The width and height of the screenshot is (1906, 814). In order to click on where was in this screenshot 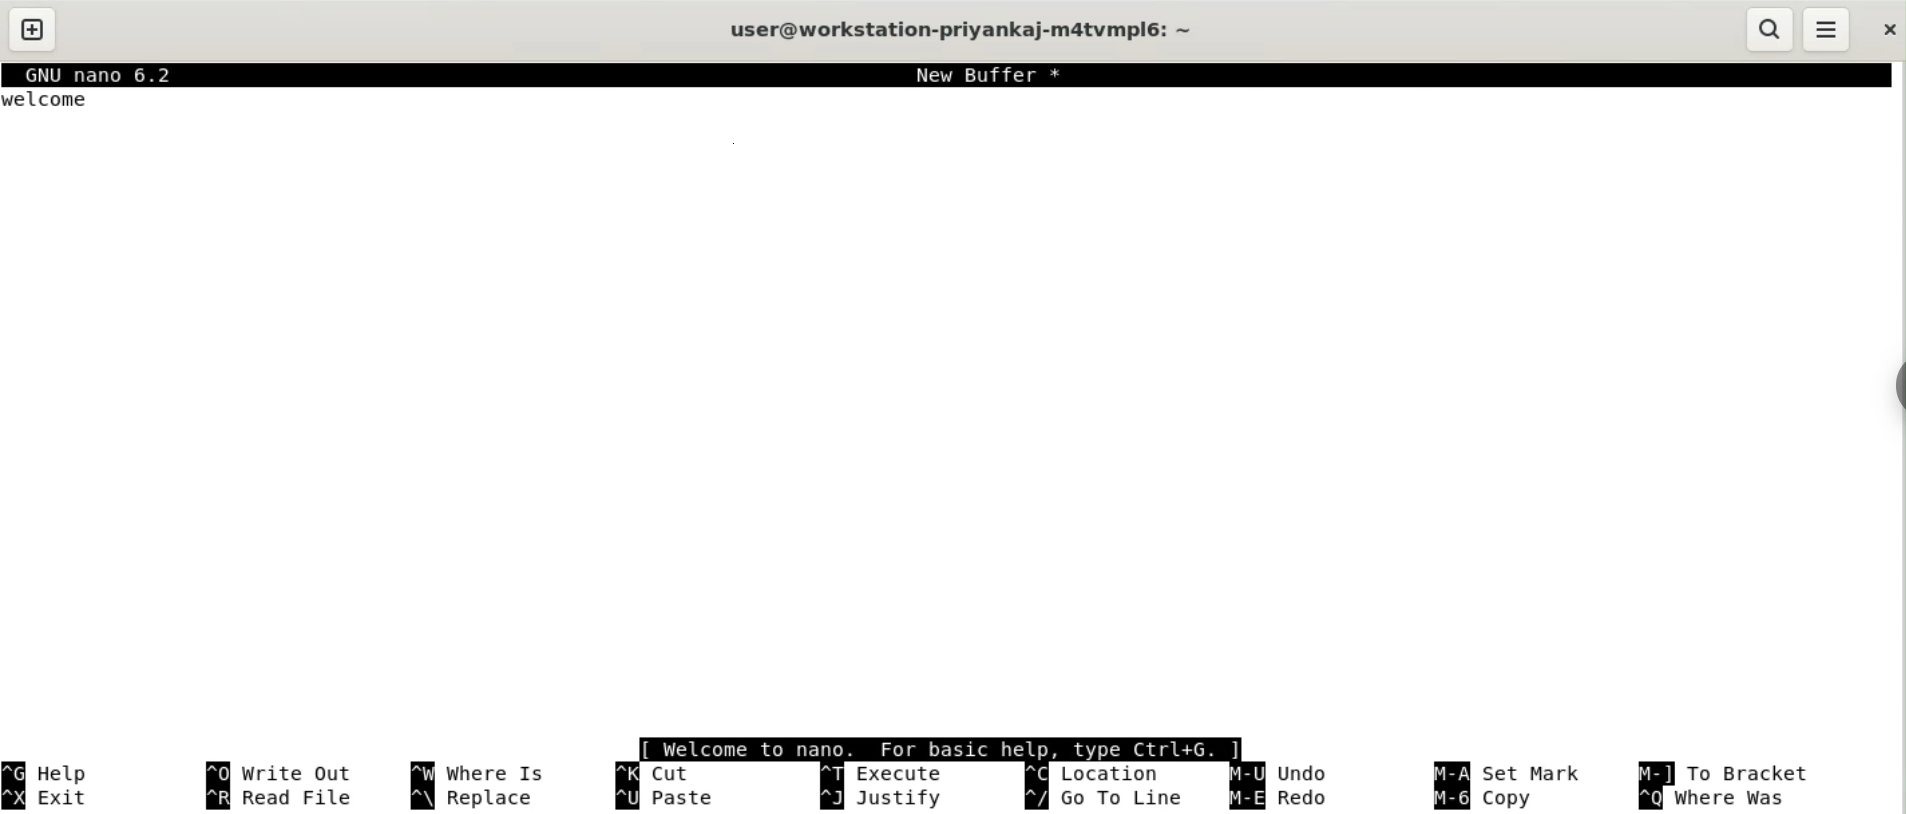, I will do `click(1723, 798)`.